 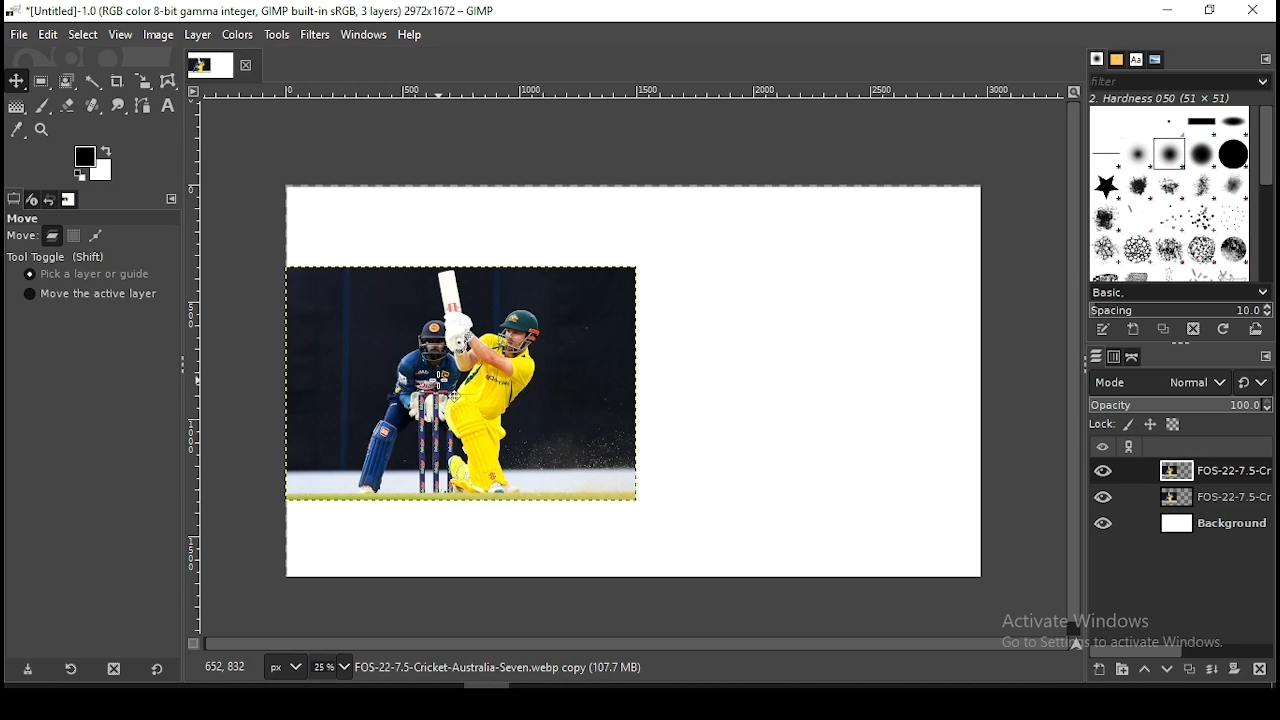 What do you see at coordinates (1211, 470) in the screenshot?
I see `layer ` at bounding box center [1211, 470].